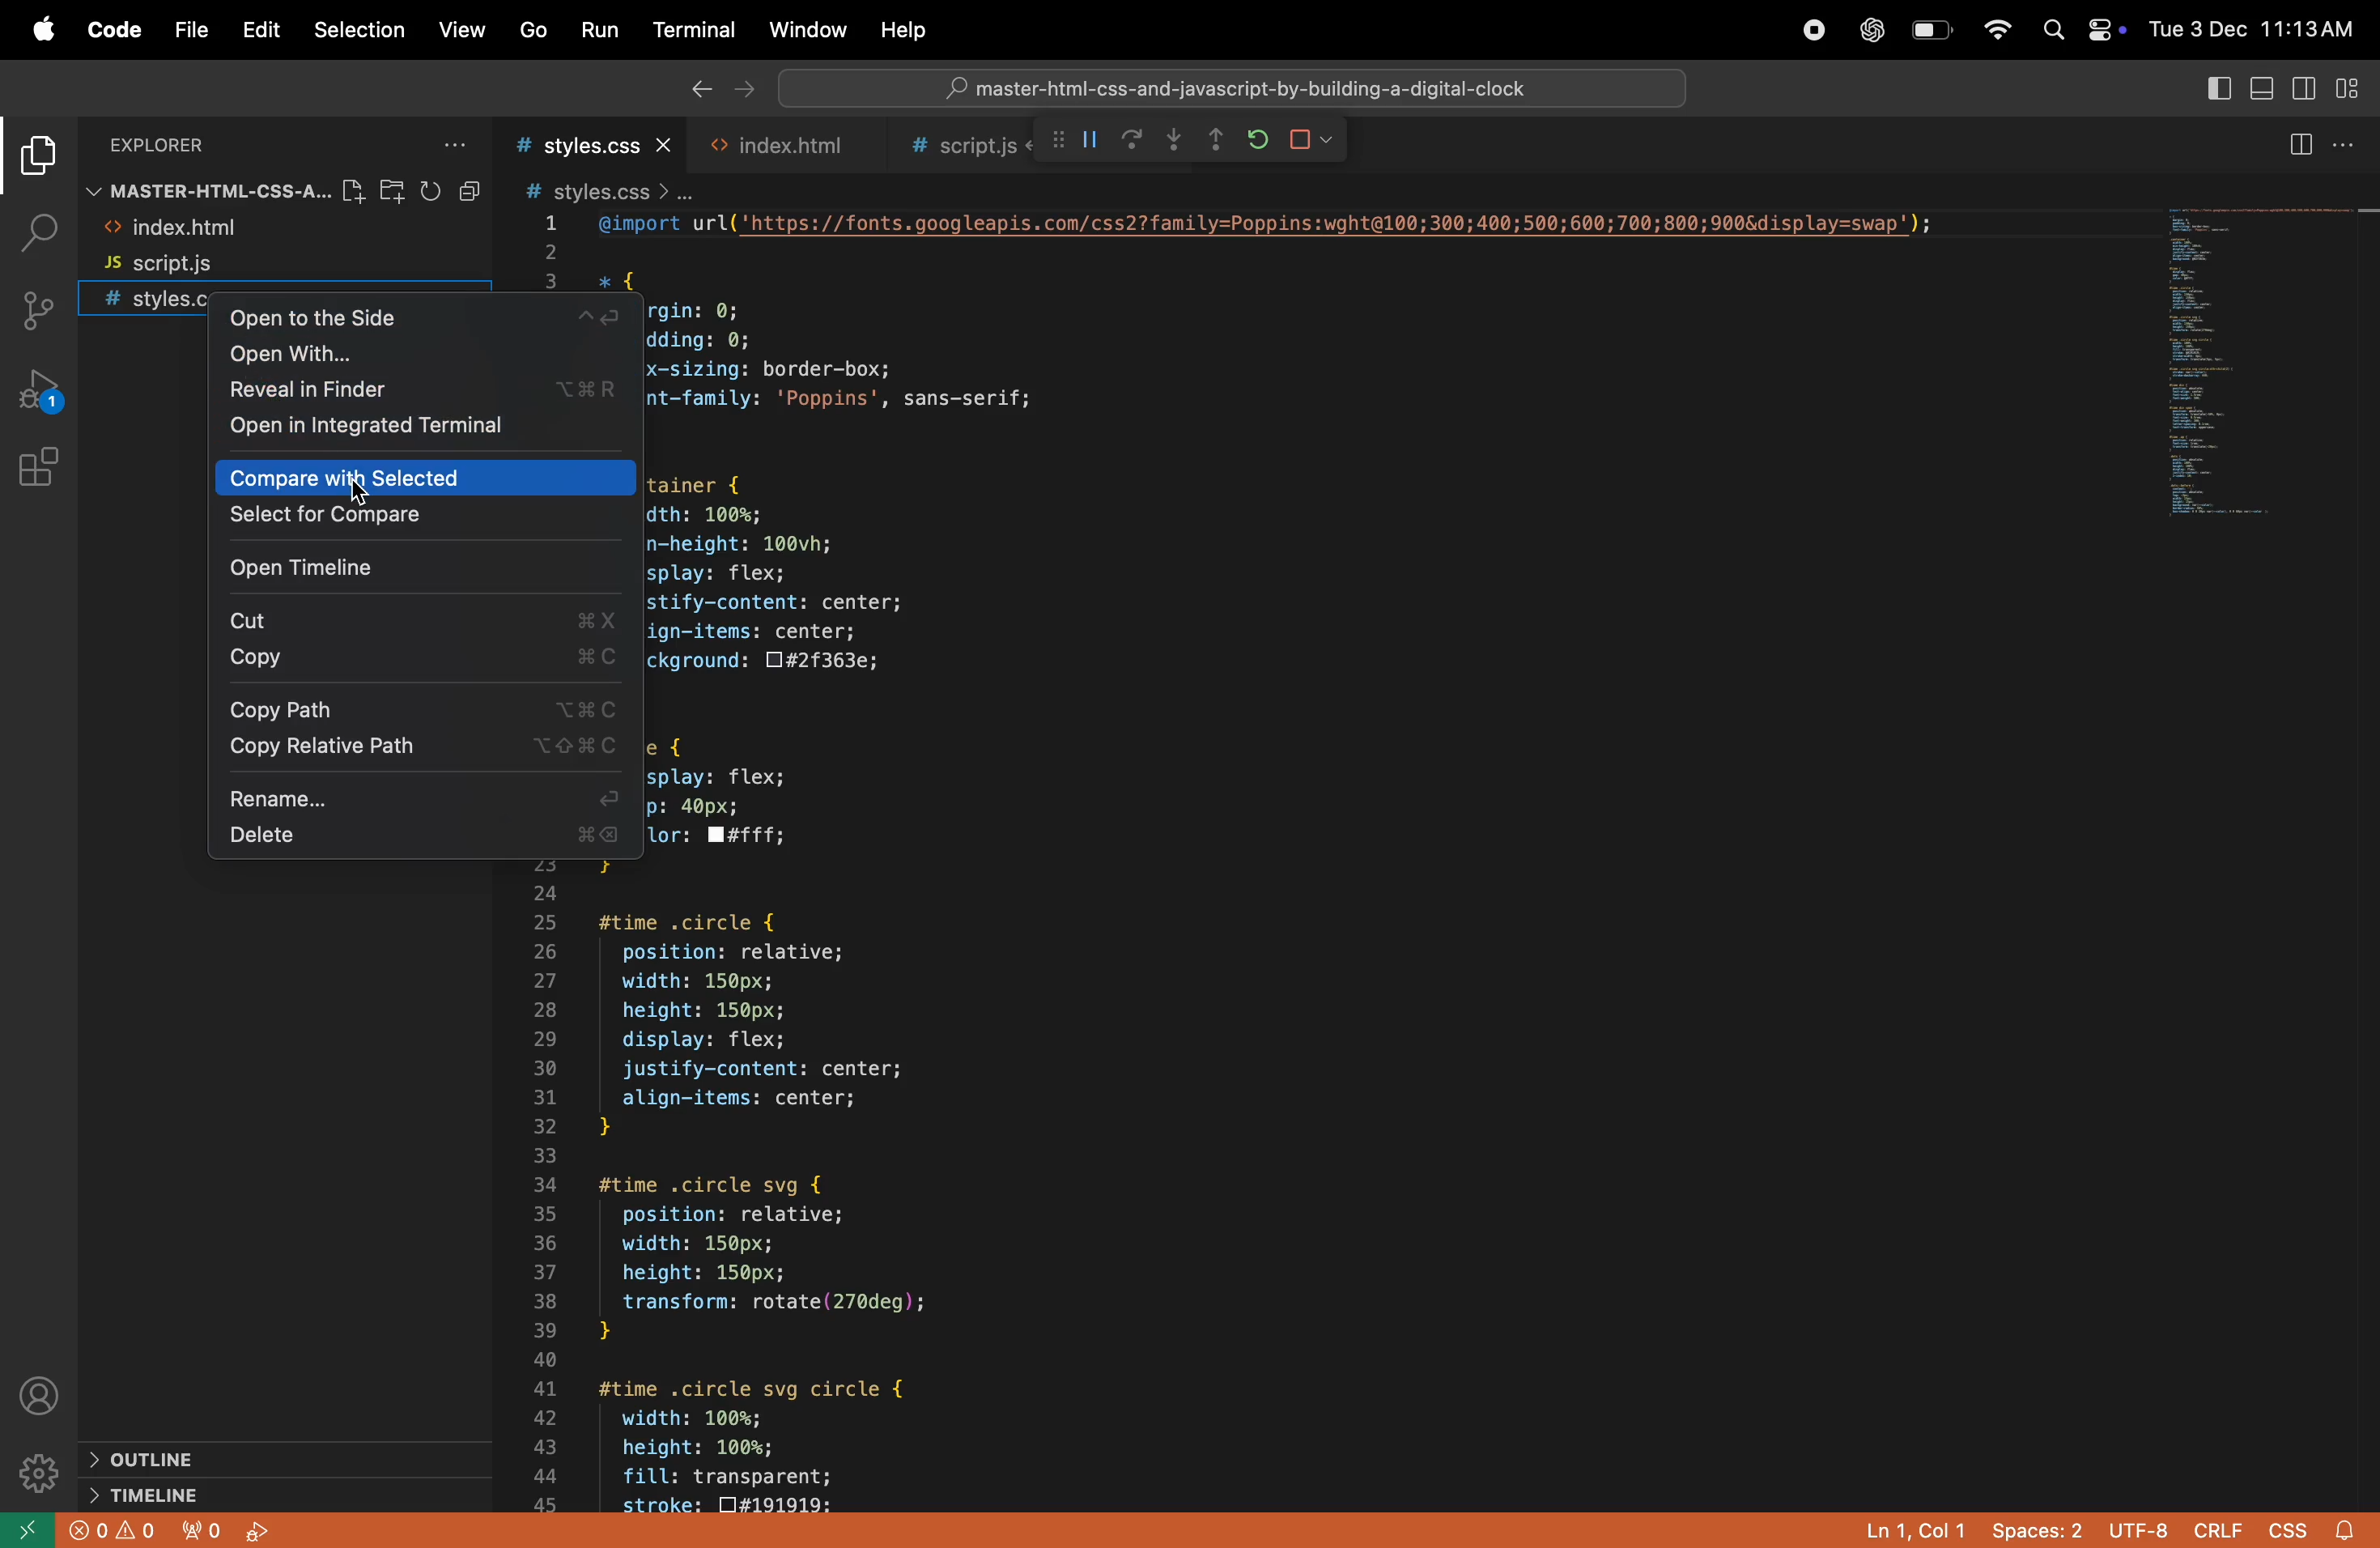 The width and height of the screenshot is (2380, 1548). I want to click on open time line, so click(418, 566).